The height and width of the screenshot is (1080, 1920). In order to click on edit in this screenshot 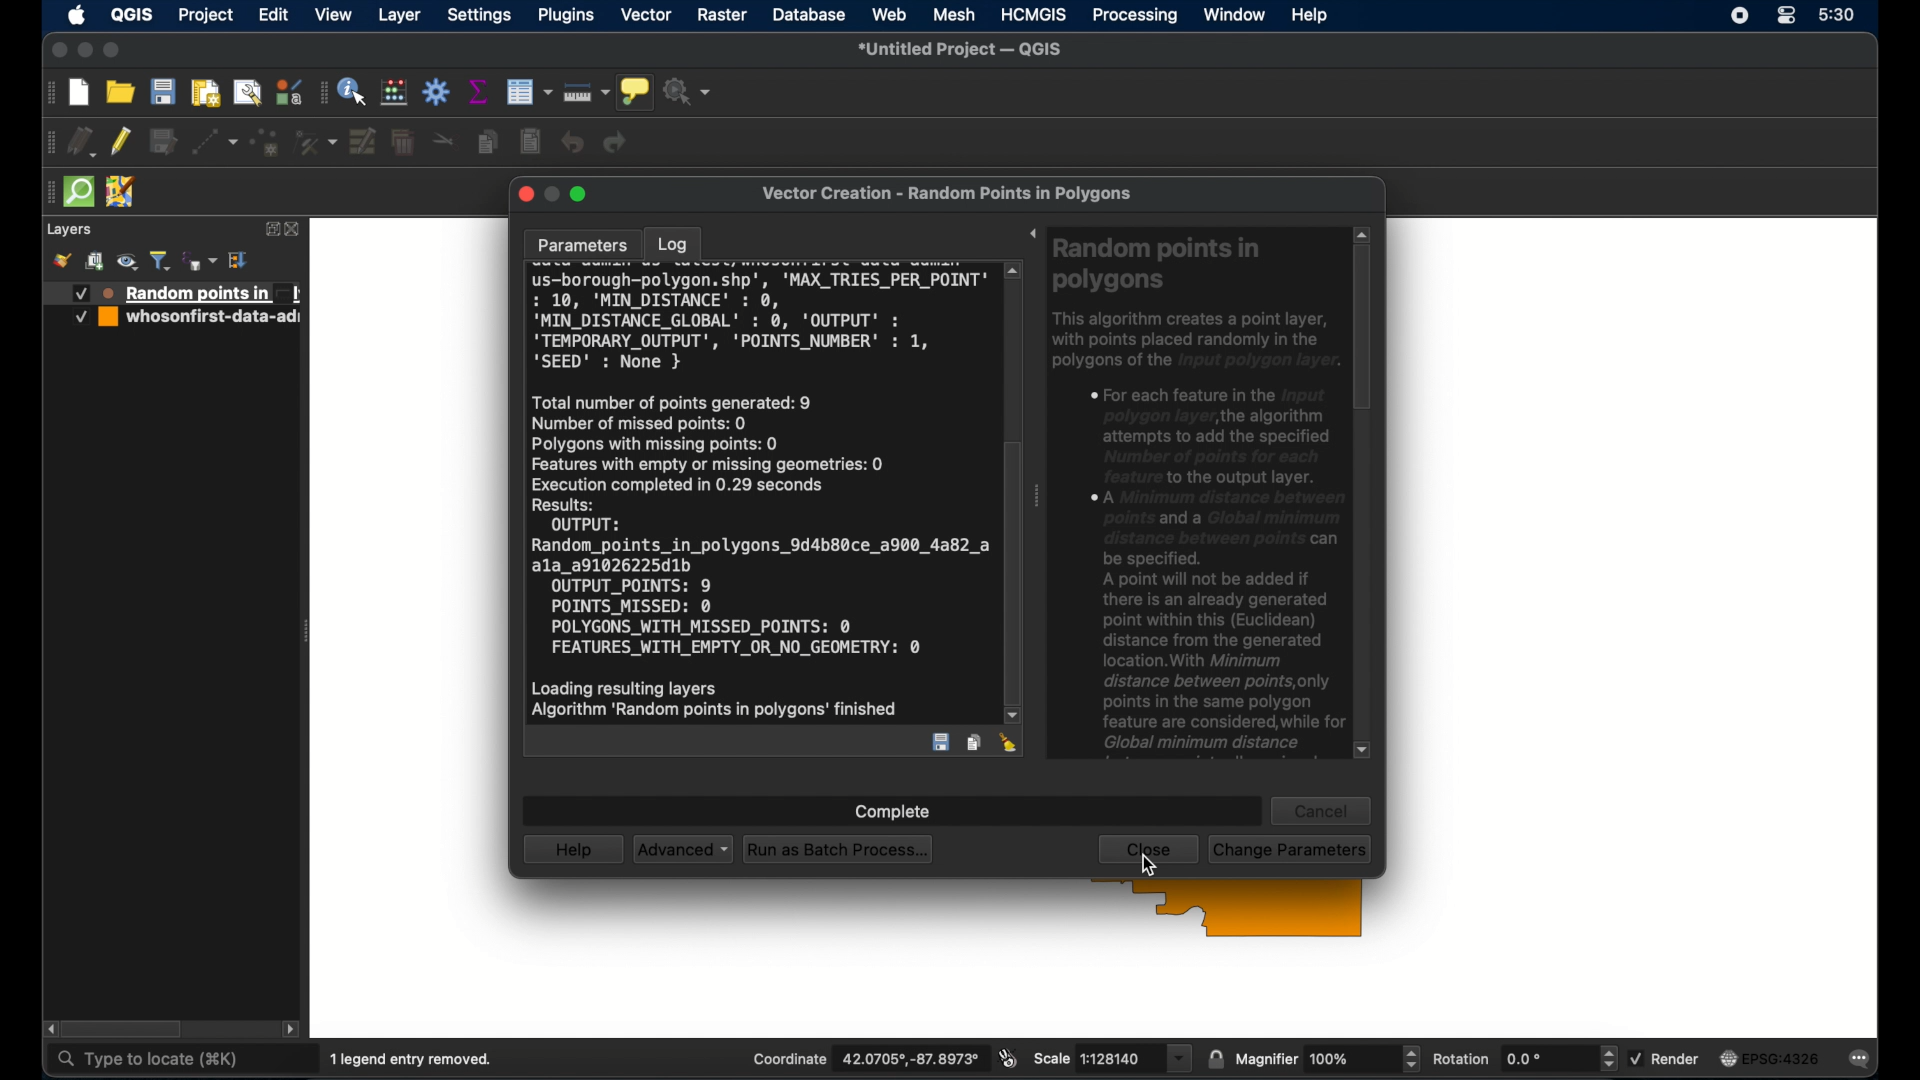, I will do `click(273, 15)`.